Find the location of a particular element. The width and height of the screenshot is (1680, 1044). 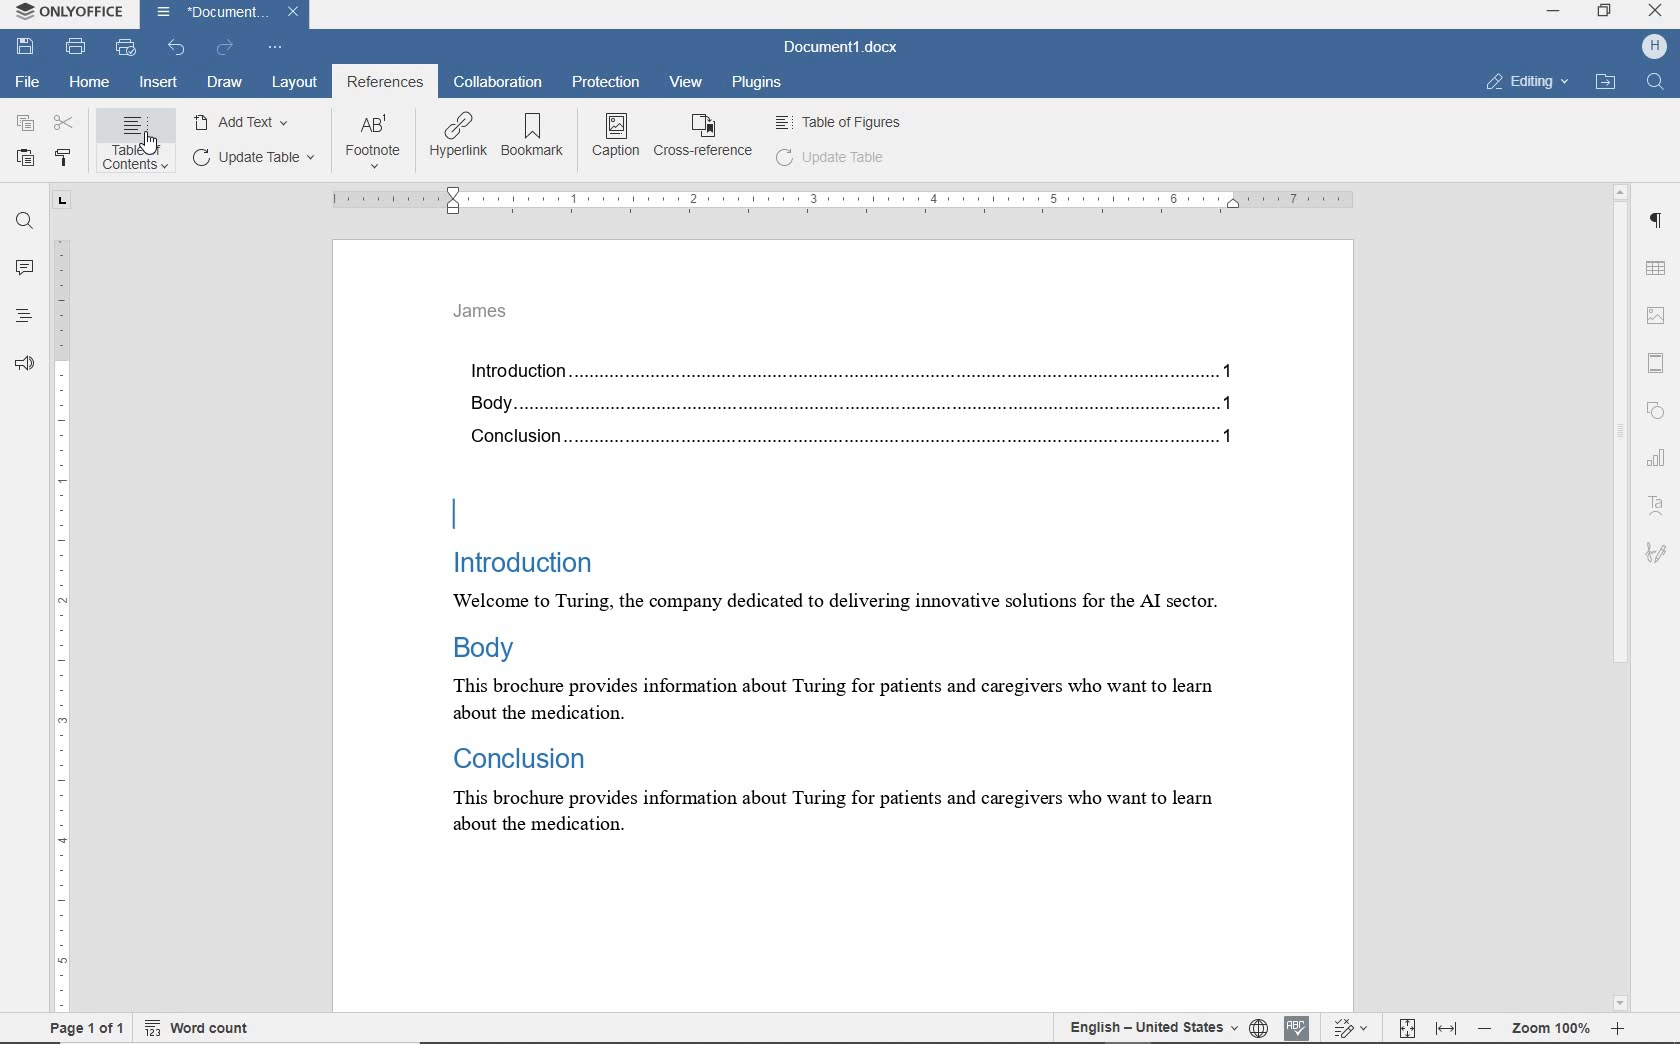

spell check is located at coordinates (1296, 1029).